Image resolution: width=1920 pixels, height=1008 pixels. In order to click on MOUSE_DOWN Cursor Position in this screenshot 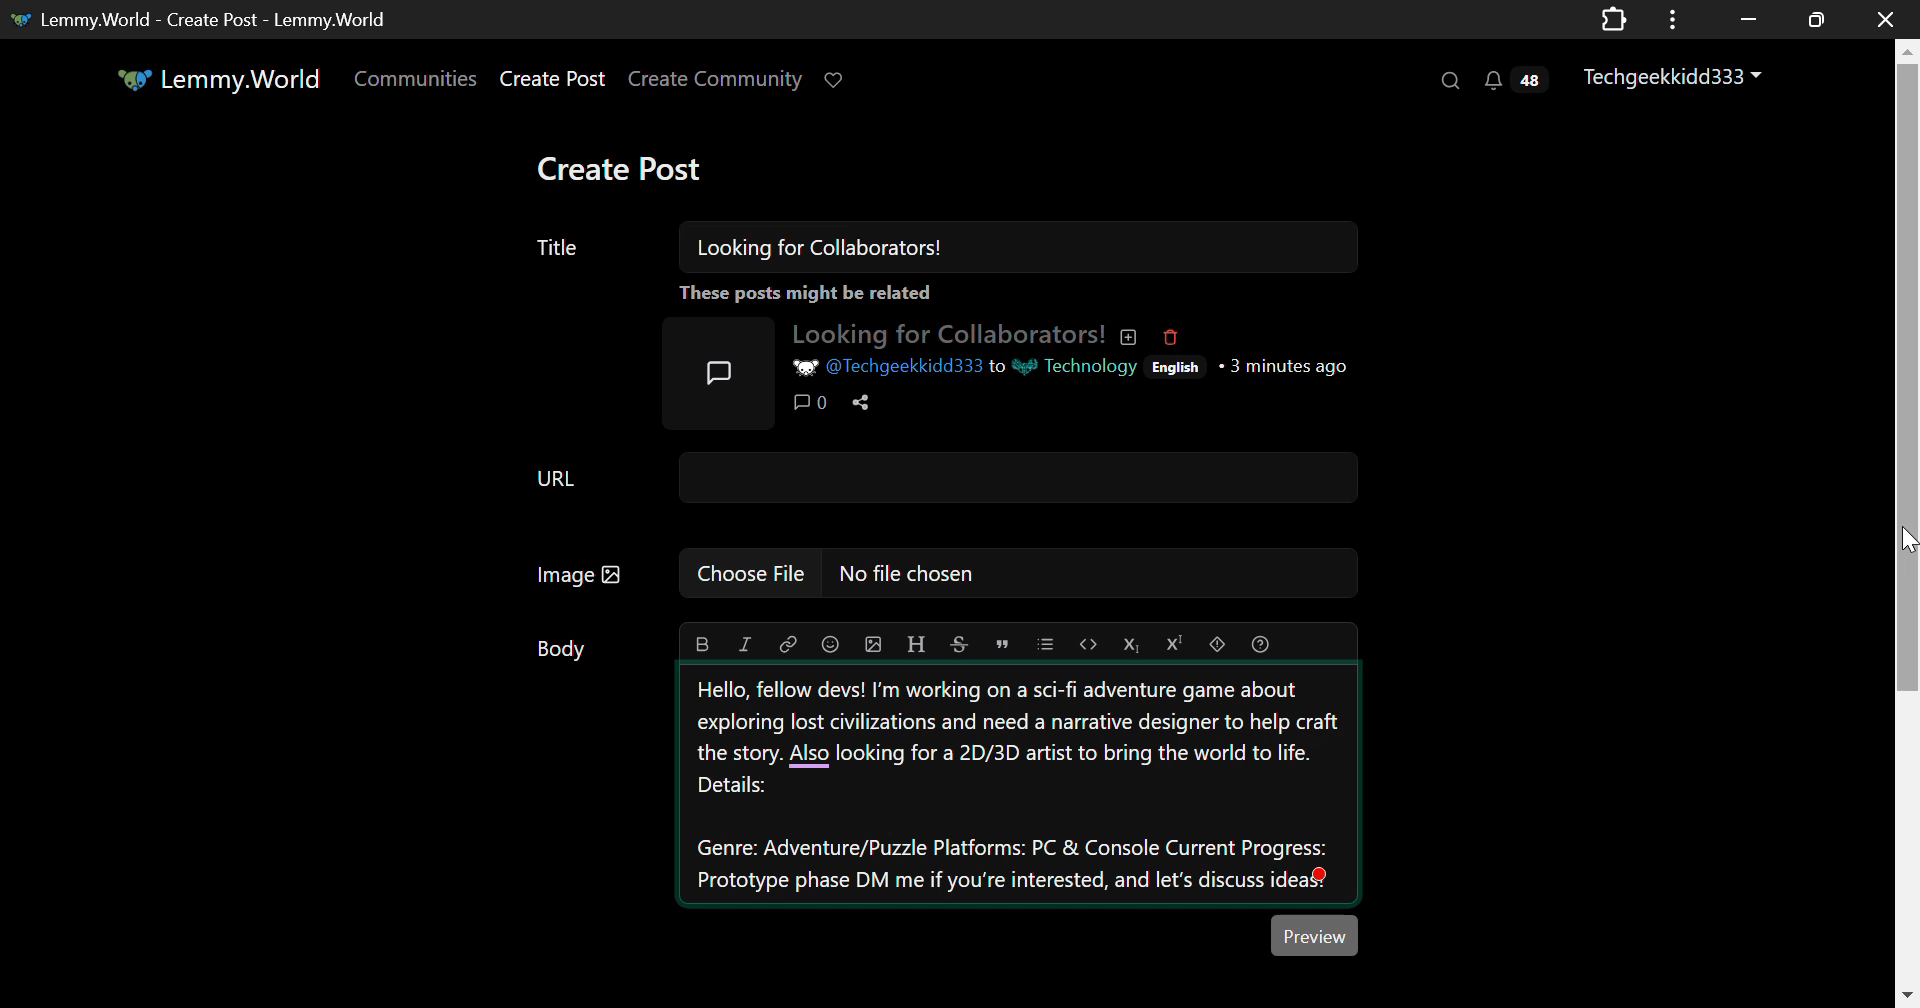, I will do `click(1908, 541)`.